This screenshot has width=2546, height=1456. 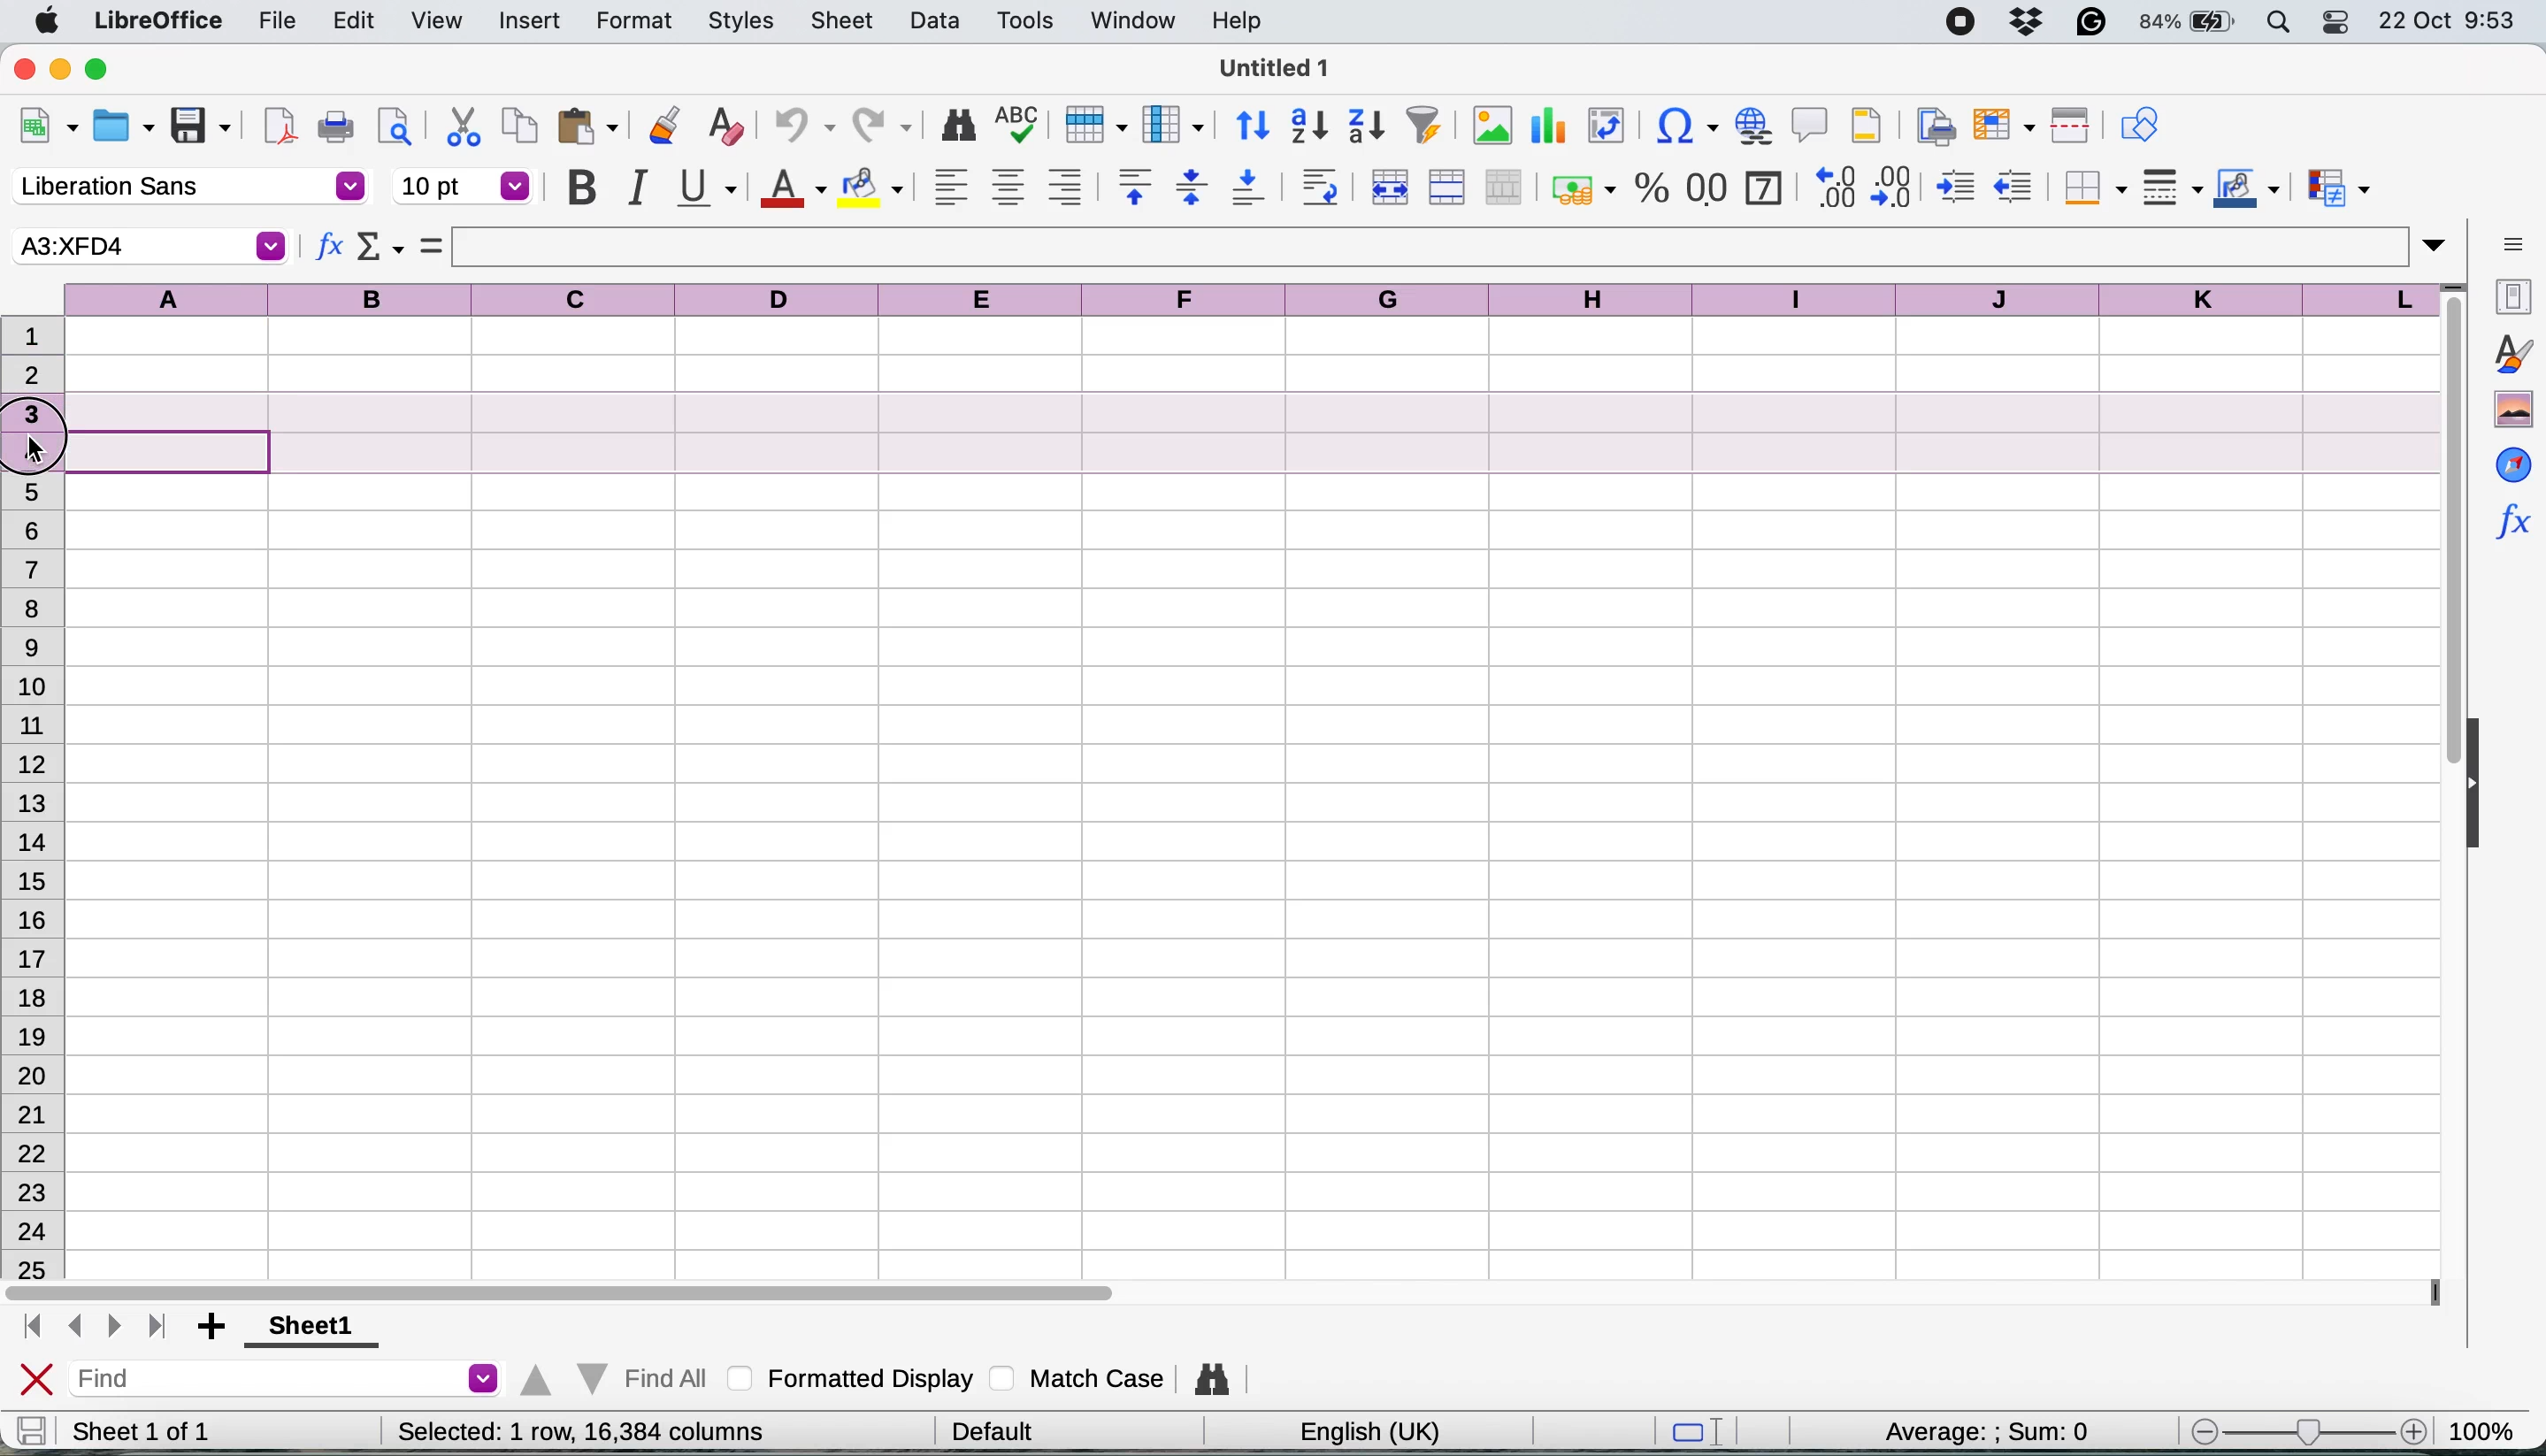 What do you see at coordinates (2095, 21) in the screenshot?
I see `grammarly` at bounding box center [2095, 21].